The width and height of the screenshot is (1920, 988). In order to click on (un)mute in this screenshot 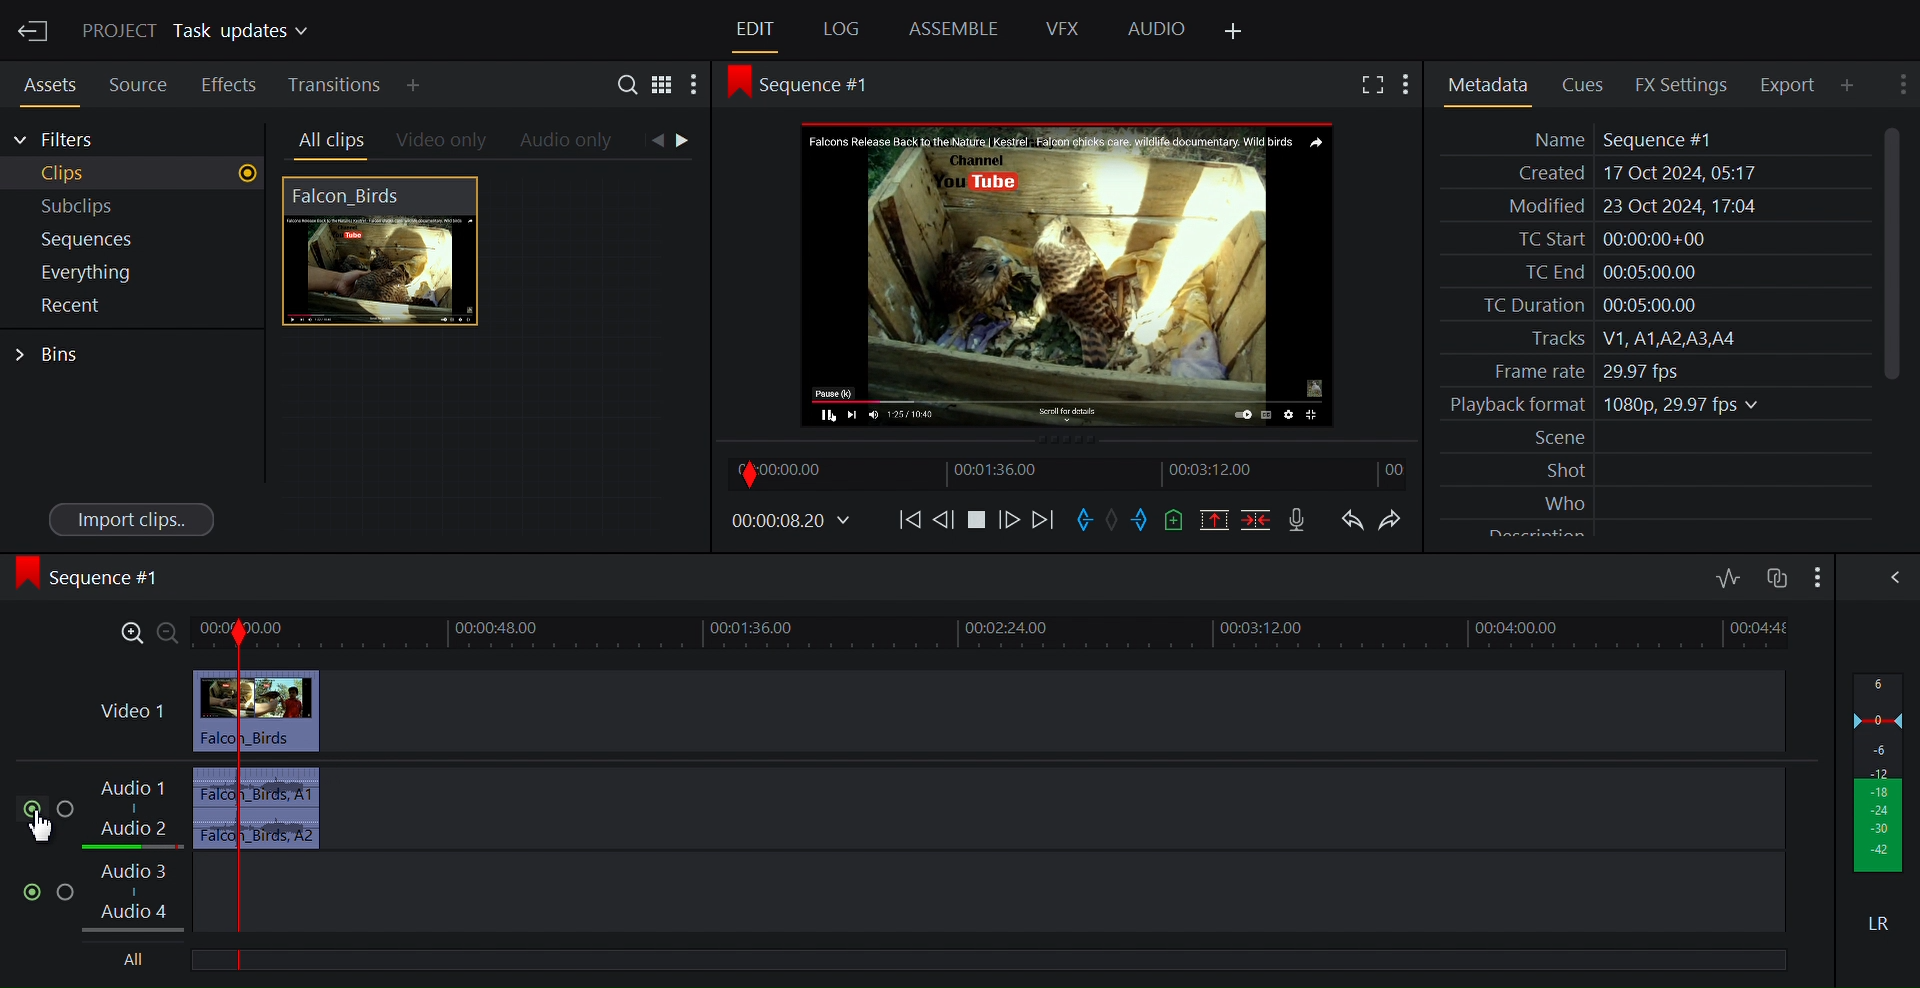, I will do `click(34, 892)`.